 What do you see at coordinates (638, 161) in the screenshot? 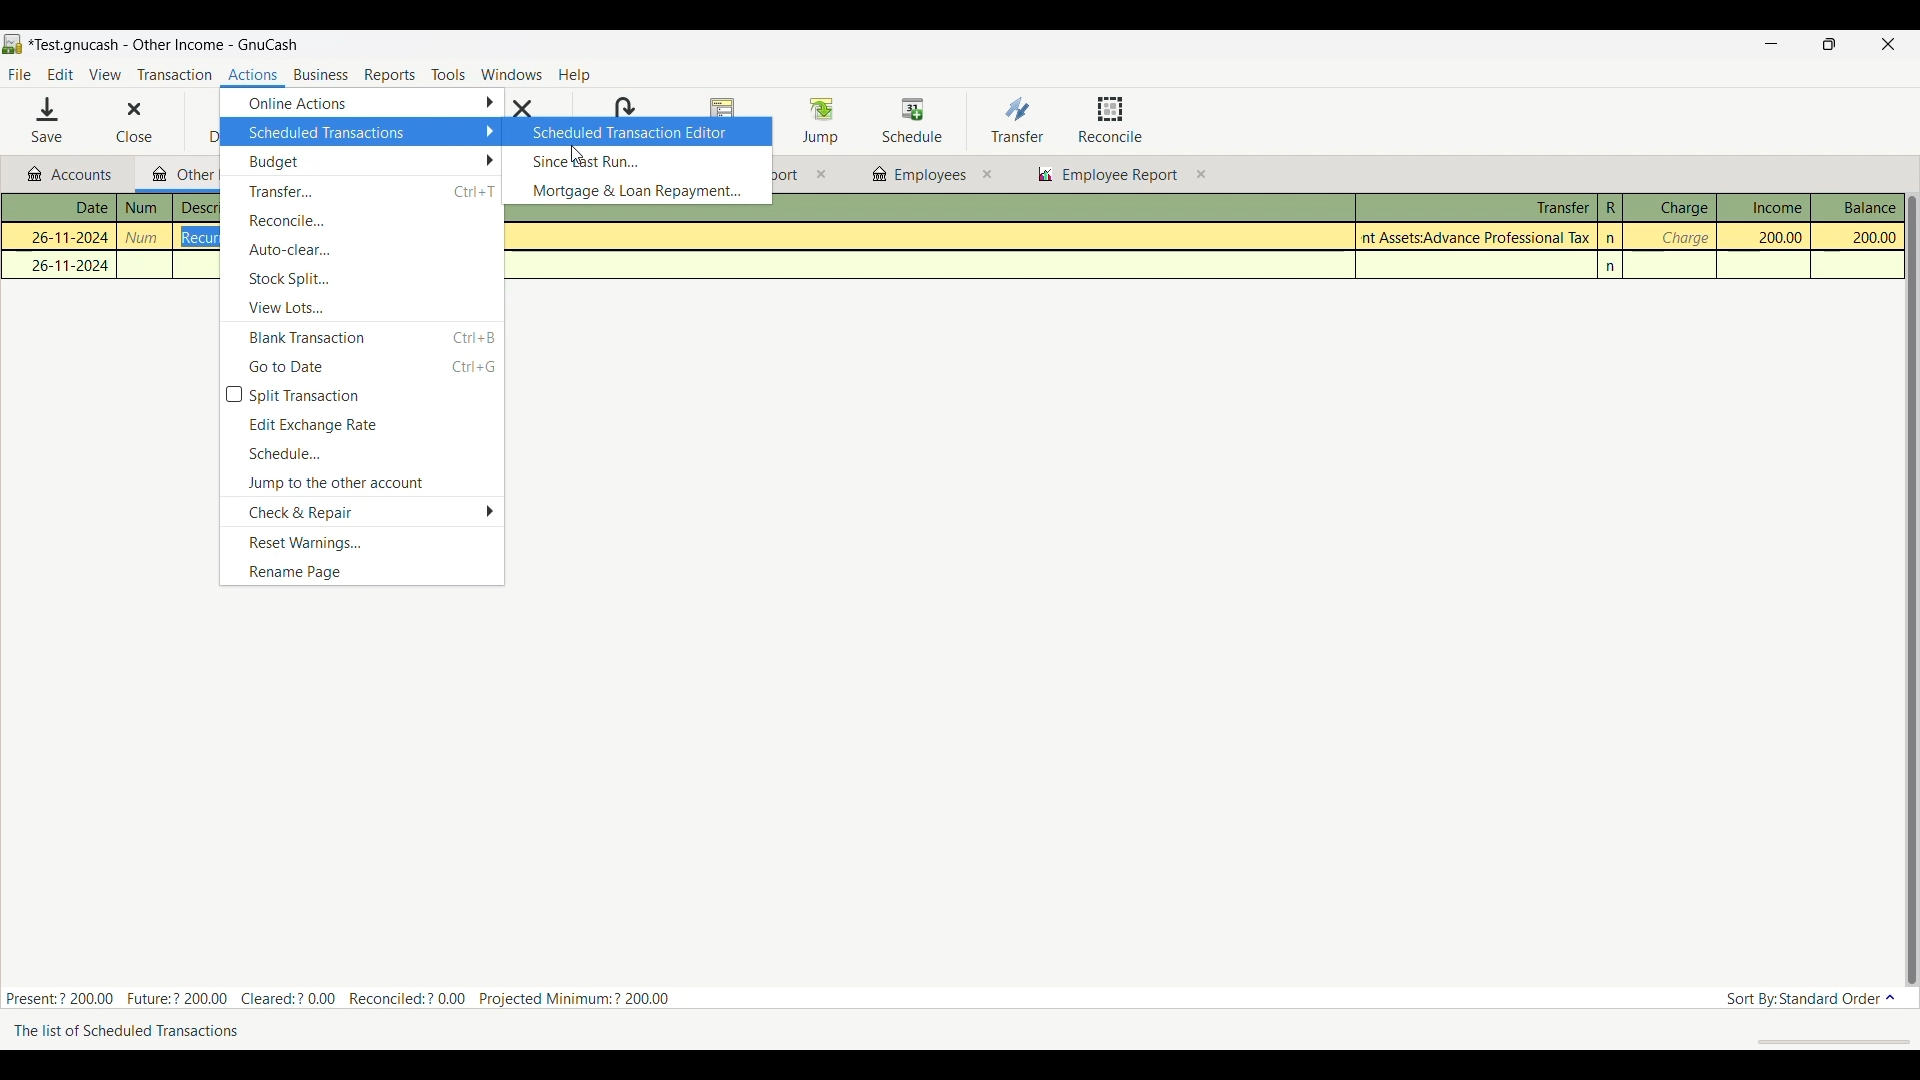
I see `Since last run` at bounding box center [638, 161].